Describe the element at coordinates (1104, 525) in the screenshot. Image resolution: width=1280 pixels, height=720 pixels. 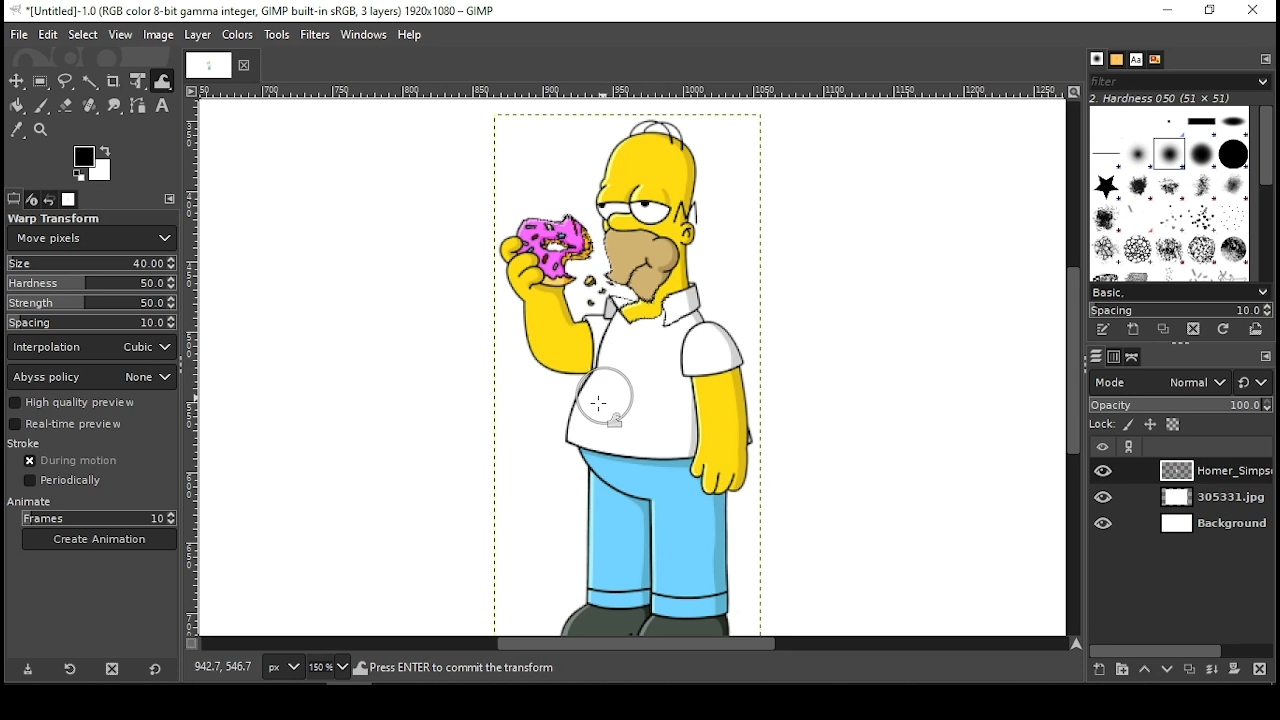
I see `layer visibility on/off` at that location.